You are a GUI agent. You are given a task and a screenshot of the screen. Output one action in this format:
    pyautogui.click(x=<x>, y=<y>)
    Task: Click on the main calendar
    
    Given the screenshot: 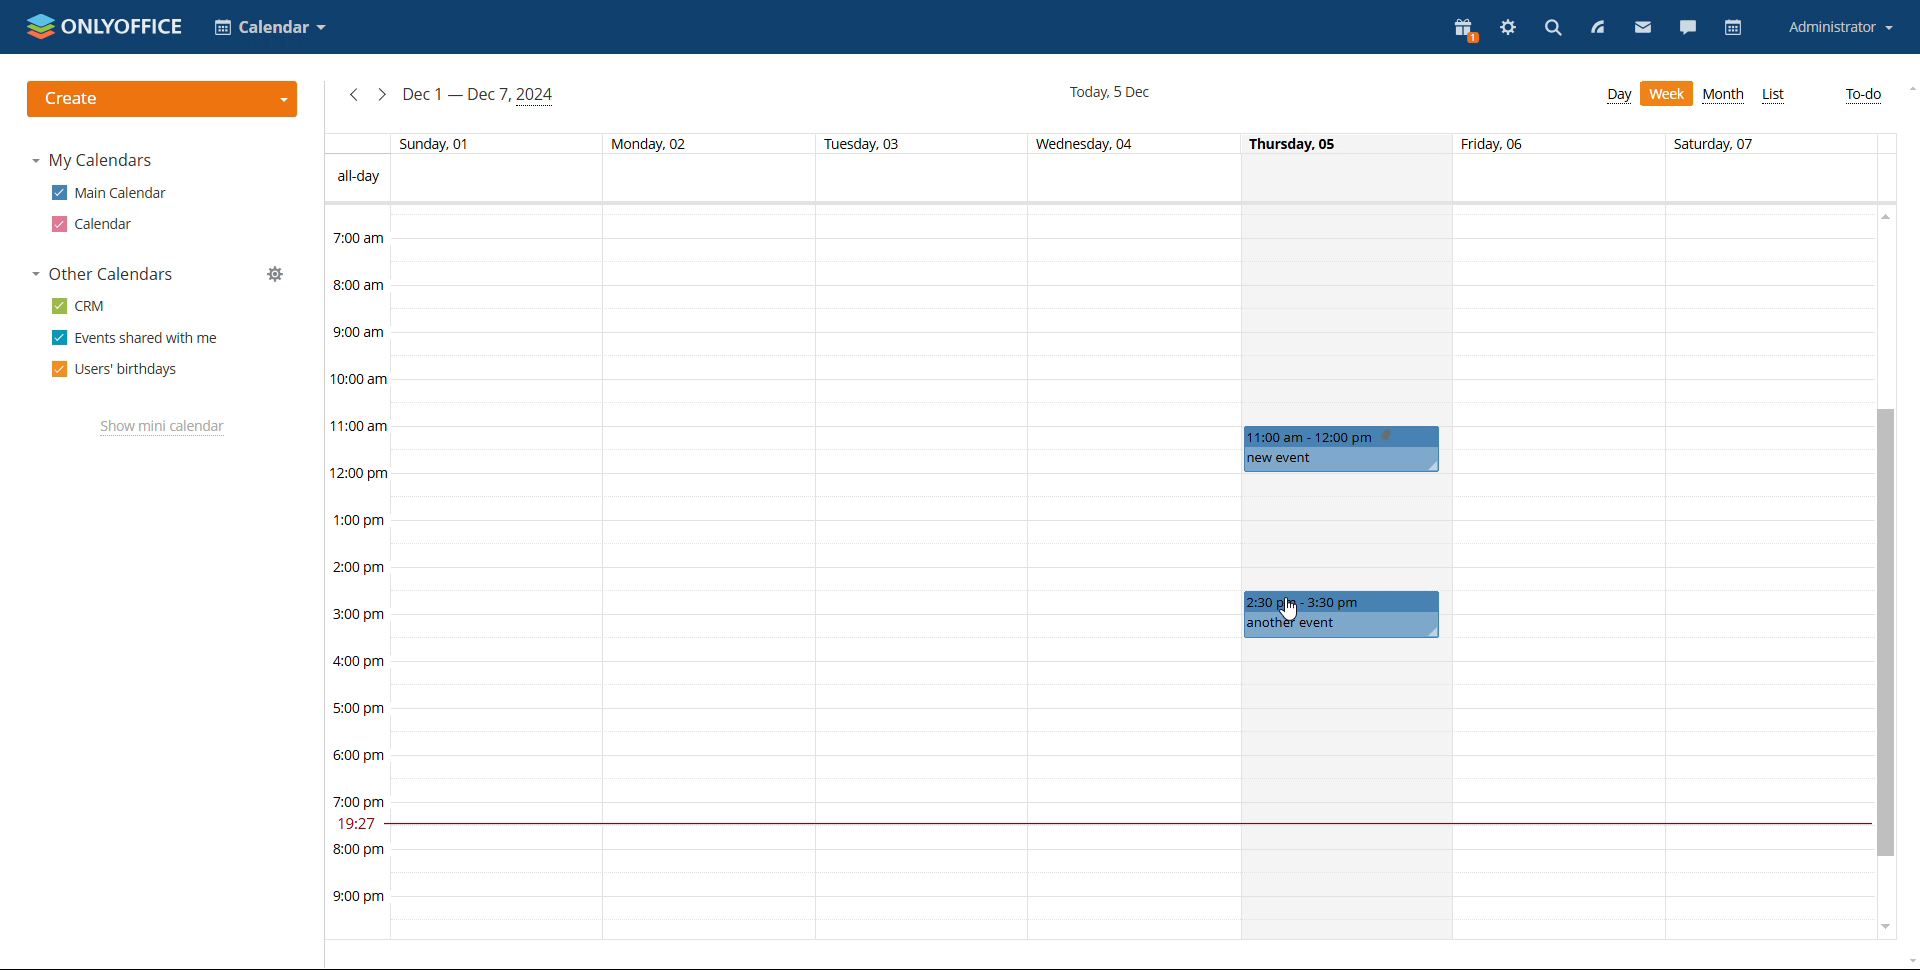 What is the action you would take?
    pyautogui.click(x=109, y=193)
    